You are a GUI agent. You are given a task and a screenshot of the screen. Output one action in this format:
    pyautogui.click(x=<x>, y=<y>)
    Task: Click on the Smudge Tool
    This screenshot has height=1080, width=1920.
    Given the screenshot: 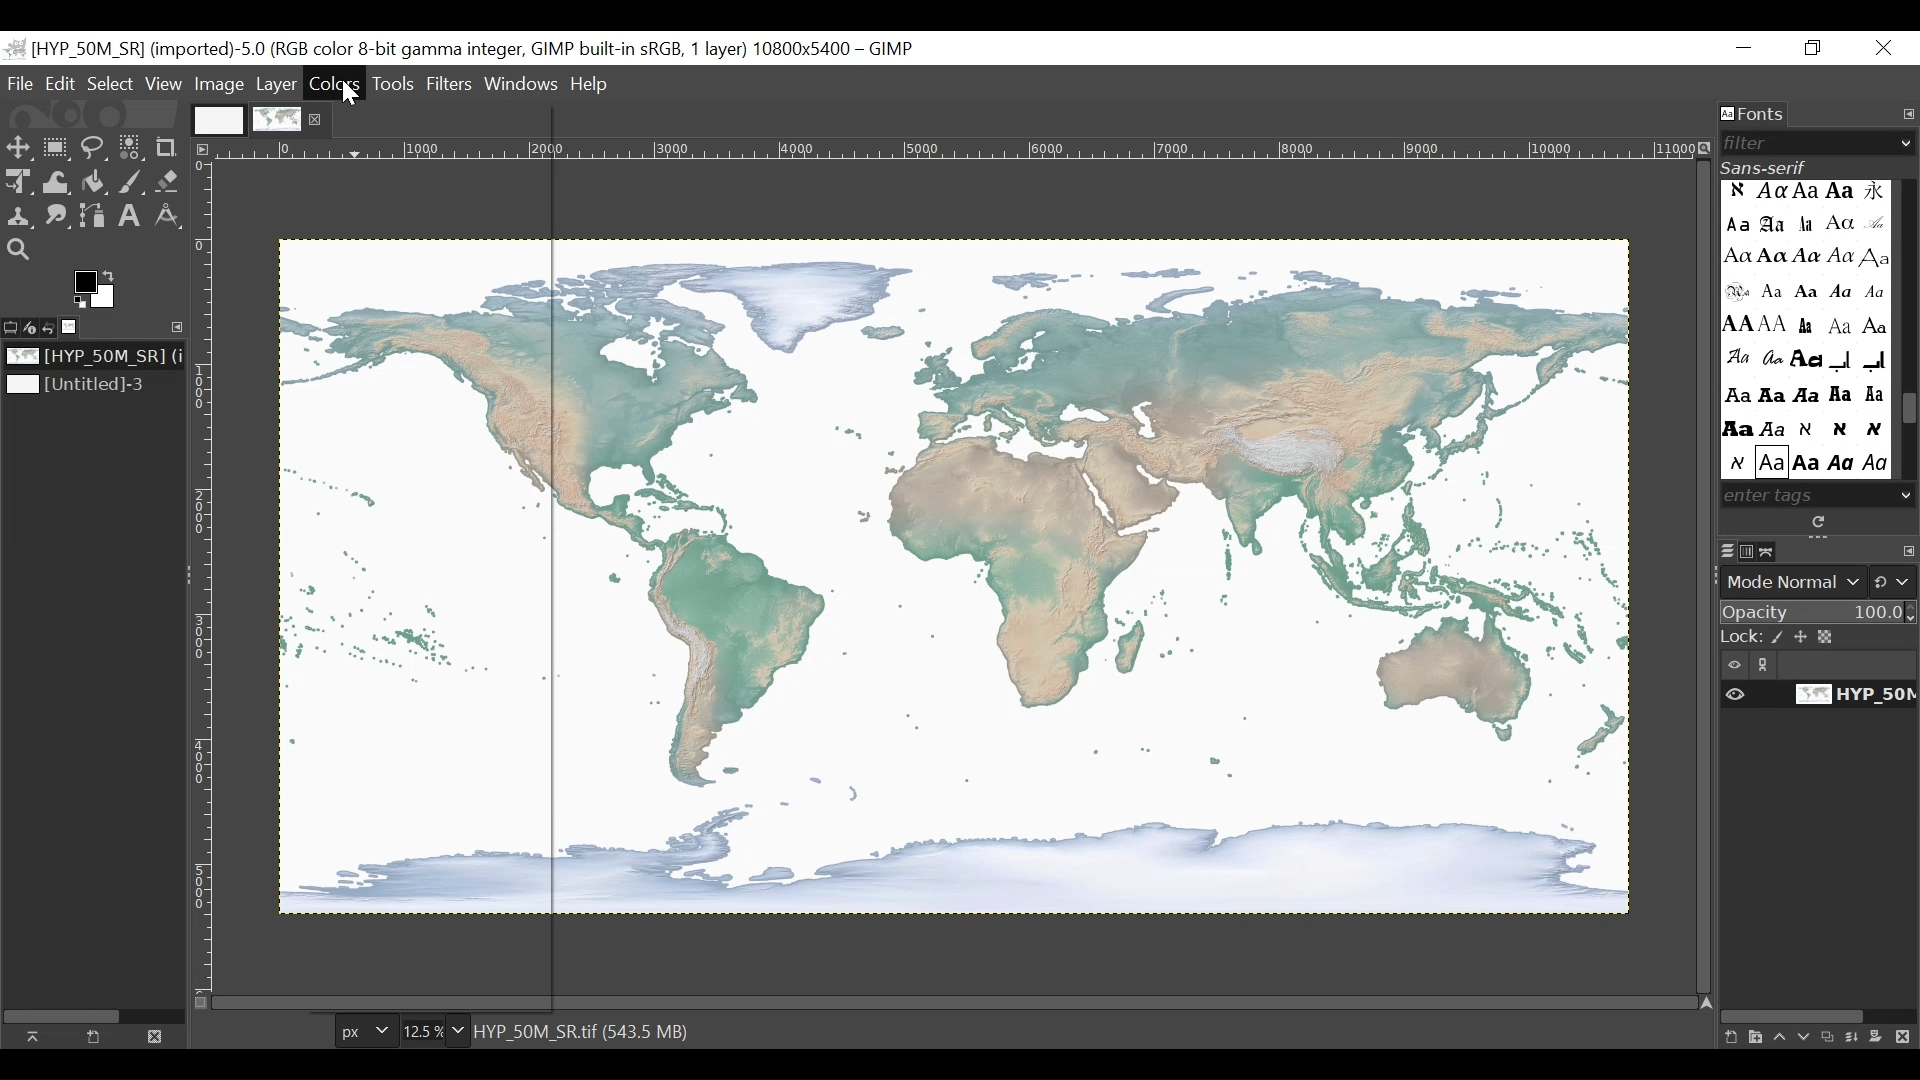 What is the action you would take?
    pyautogui.click(x=55, y=218)
    